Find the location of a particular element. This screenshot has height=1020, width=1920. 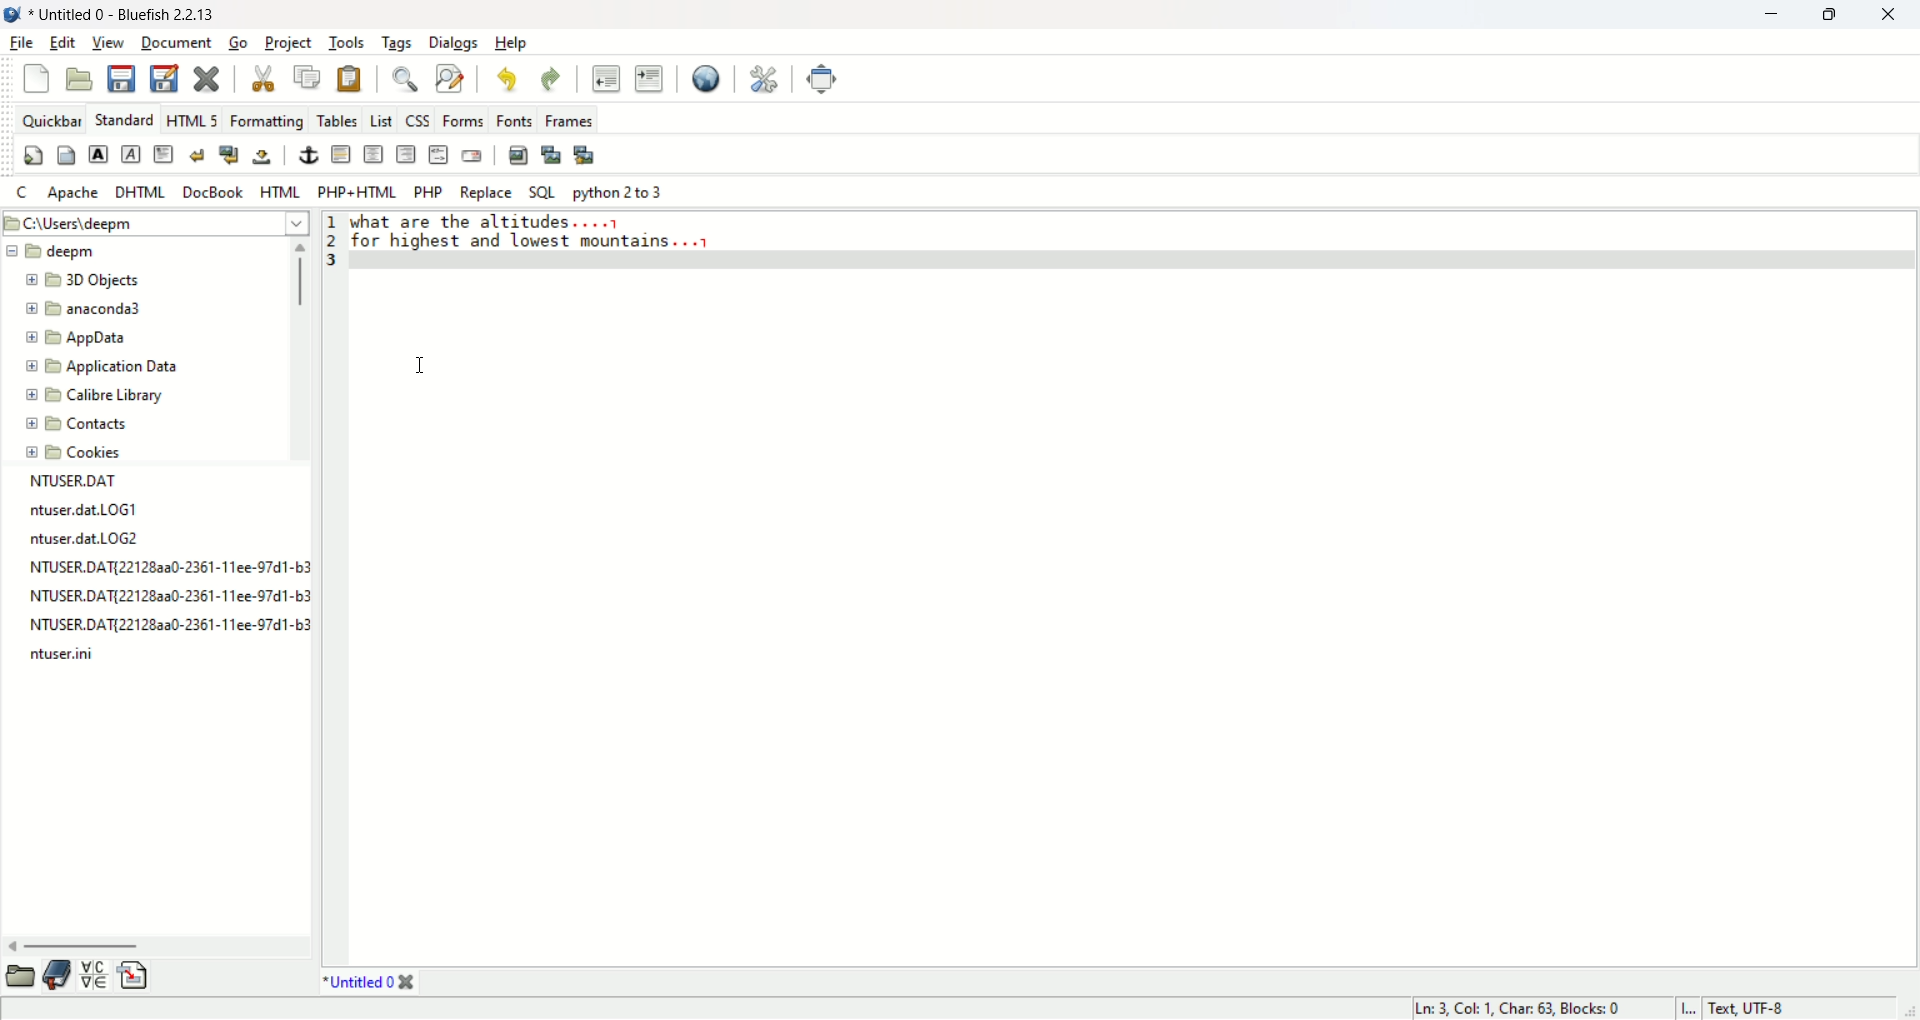

open file is located at coordinates (78, 78).